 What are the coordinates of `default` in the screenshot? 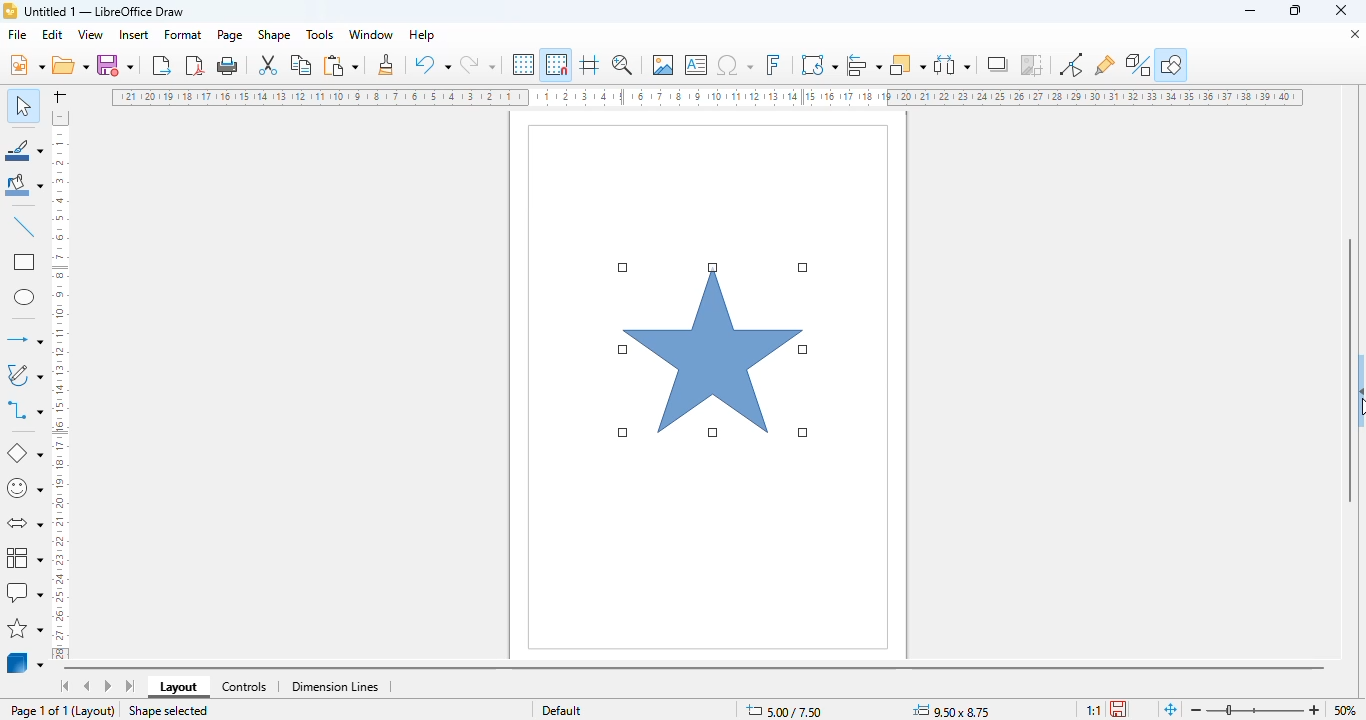 It's located at (562, 709).